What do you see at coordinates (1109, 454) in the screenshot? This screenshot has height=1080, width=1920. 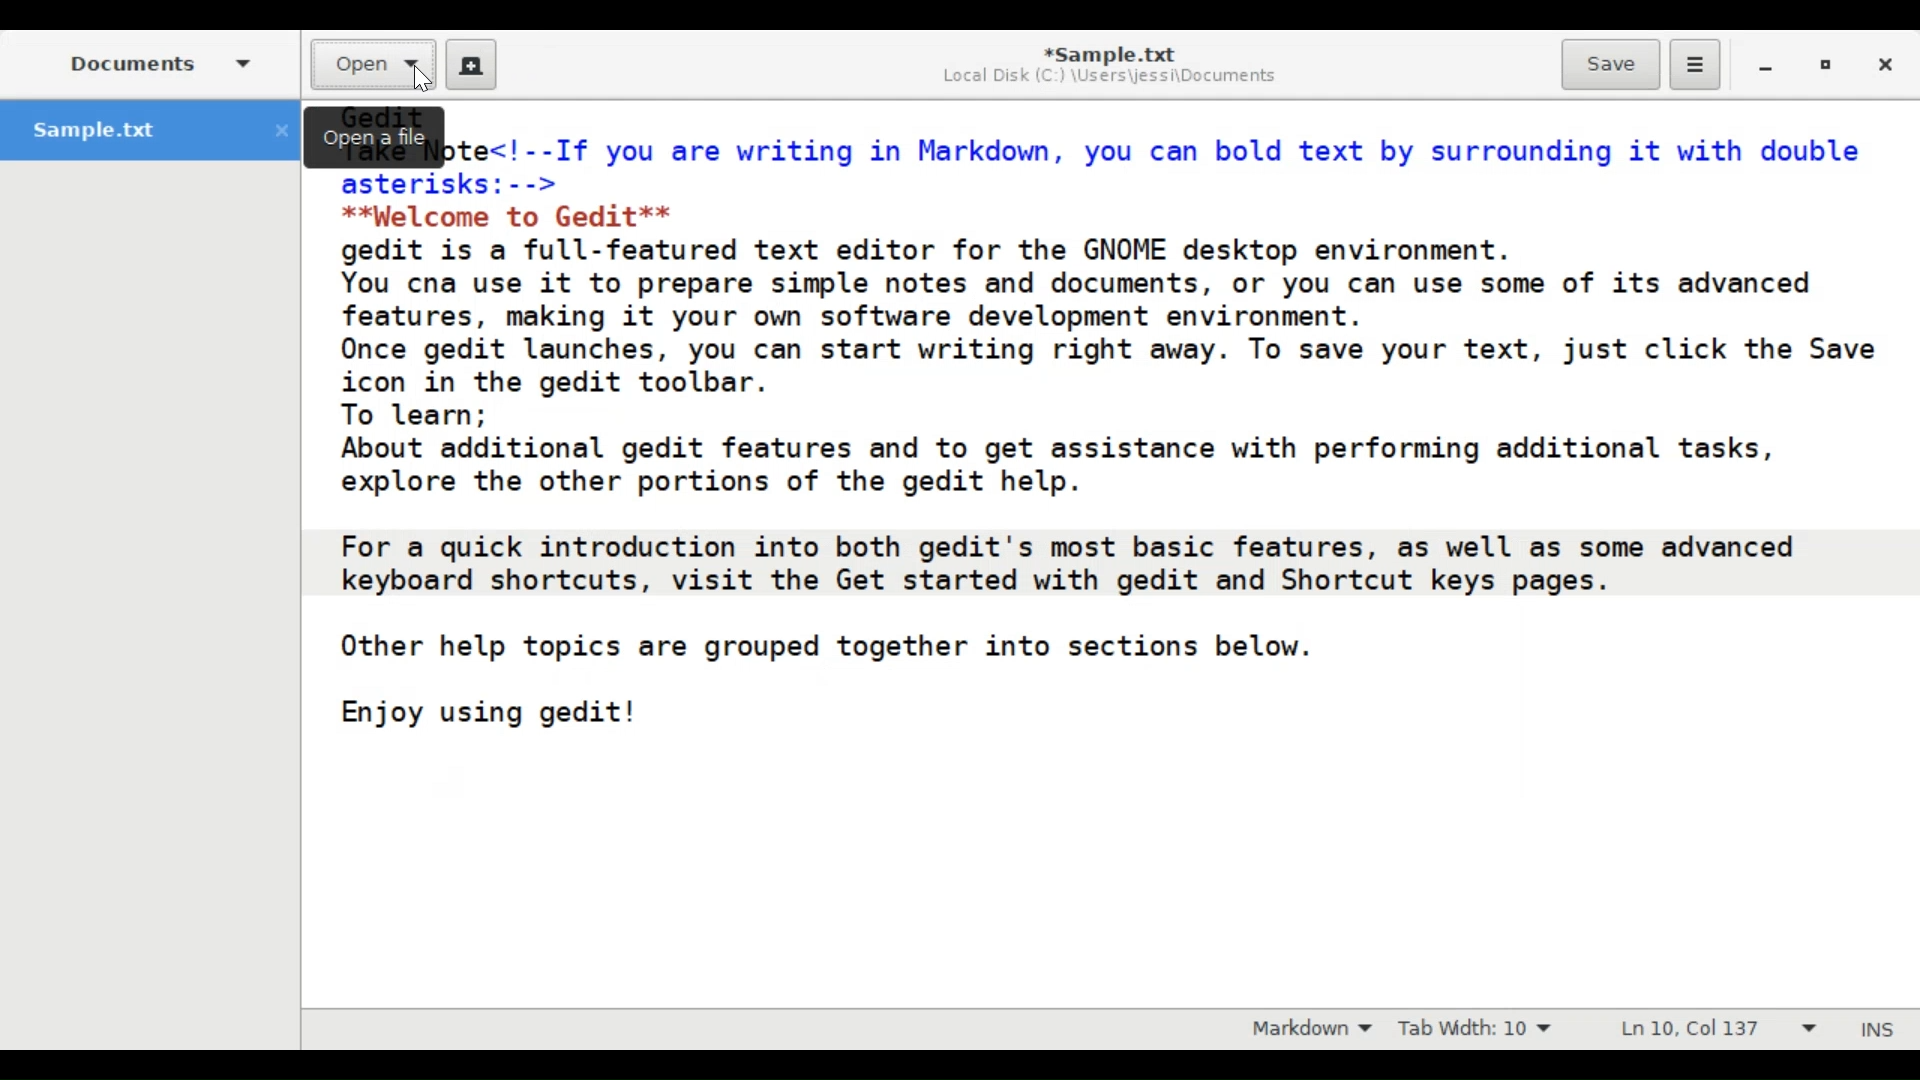 I see `**Welcome to Gedit**

gedit is a full-featured text editor for the GNOME desktop environment.

You cna use it to prepare simple notes and documents, or you can use some of its advanced
features, making it your own software development environment.

Once gedit launches, you can start writing right away. To save your text, just click the Save
icon in the gedit toolbar.

To learn;

About additional gedit features and to get assistance with performing additional tasks,
explore the other portions of the gedit help.

For a quick introduction into both gedit's most basic features, as well as some advanced
keyboard shortcuts, visit the Get started with gedit and Shortcut keys pages.

Other help topics are grouped together into sections below.

Enjoy using gedit!` at bounding box center [1109, 454].